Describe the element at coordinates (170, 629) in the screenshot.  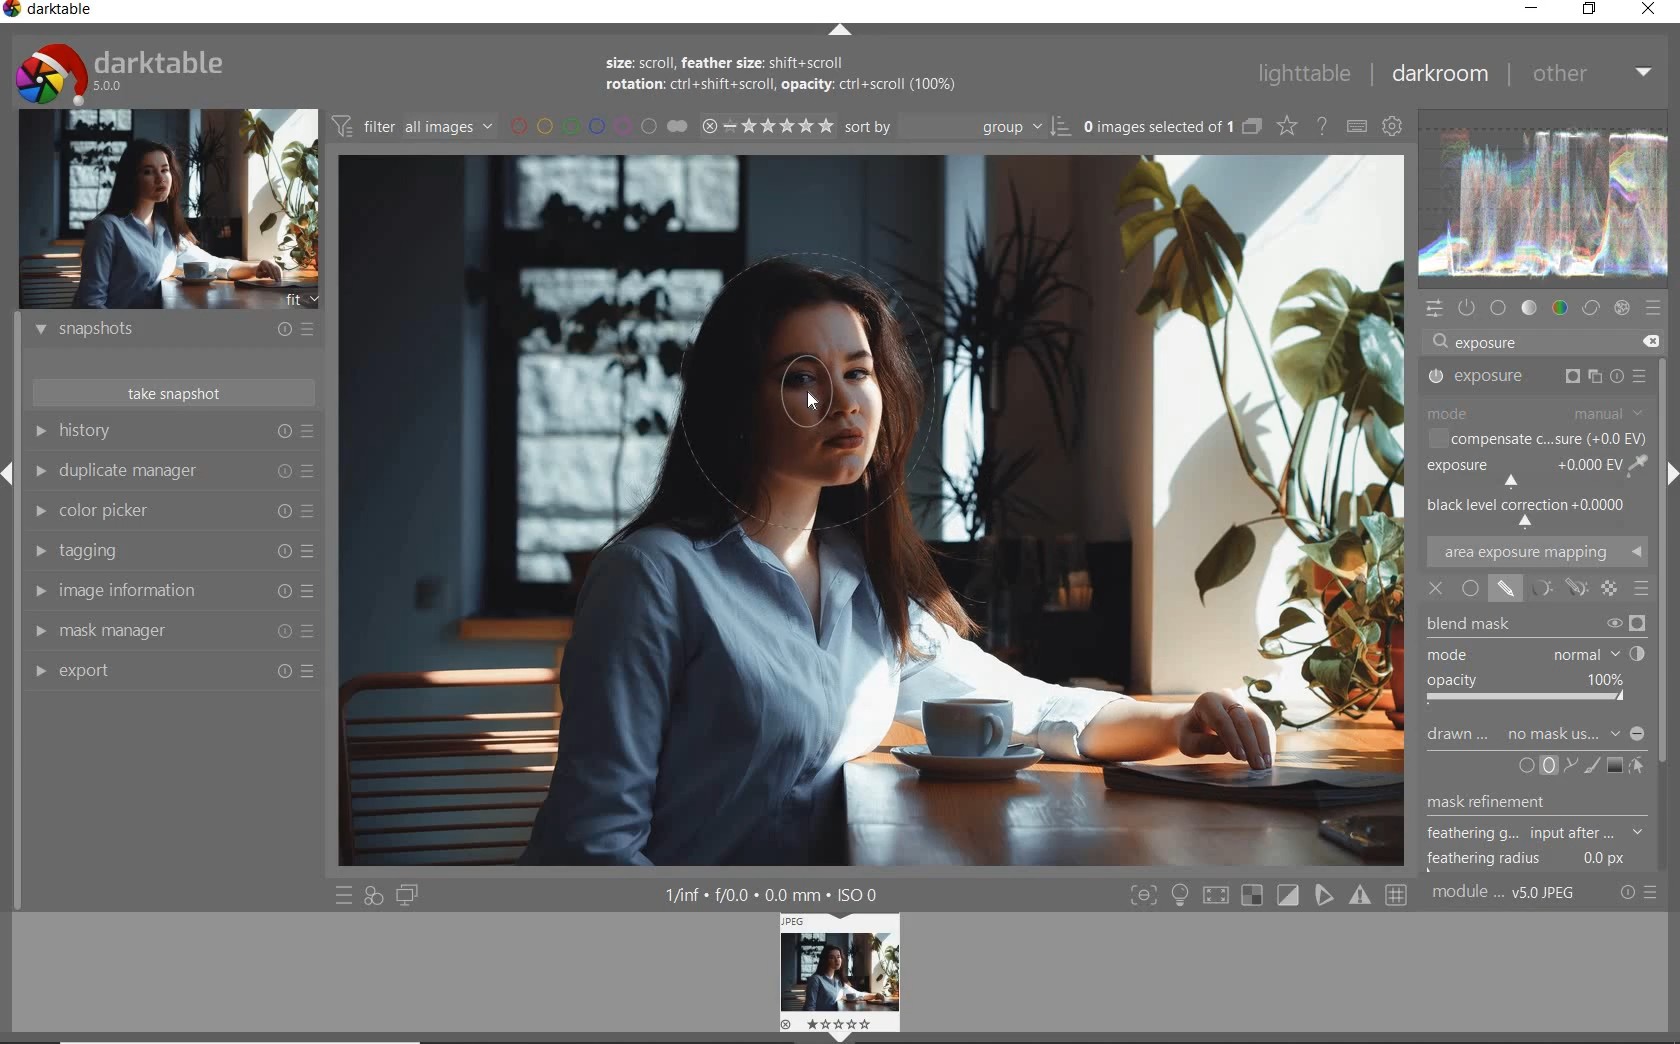
I see `mask manager` at that location.